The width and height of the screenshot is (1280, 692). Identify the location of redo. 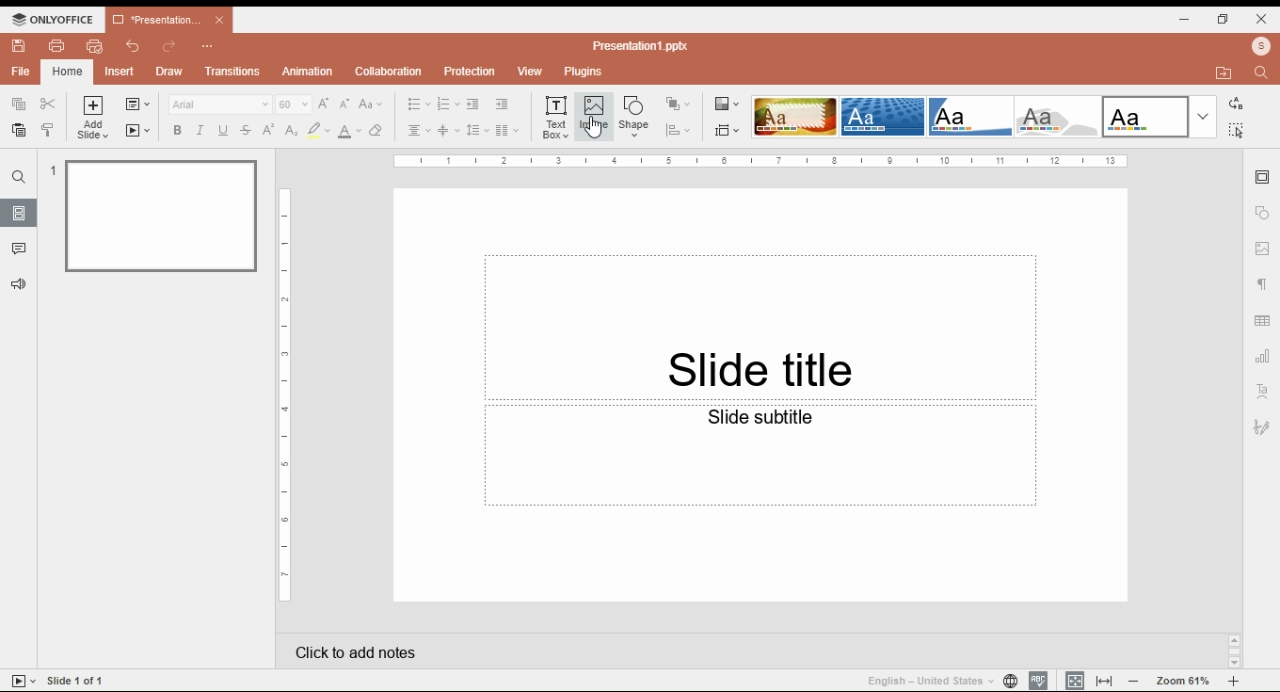
(171, 45).